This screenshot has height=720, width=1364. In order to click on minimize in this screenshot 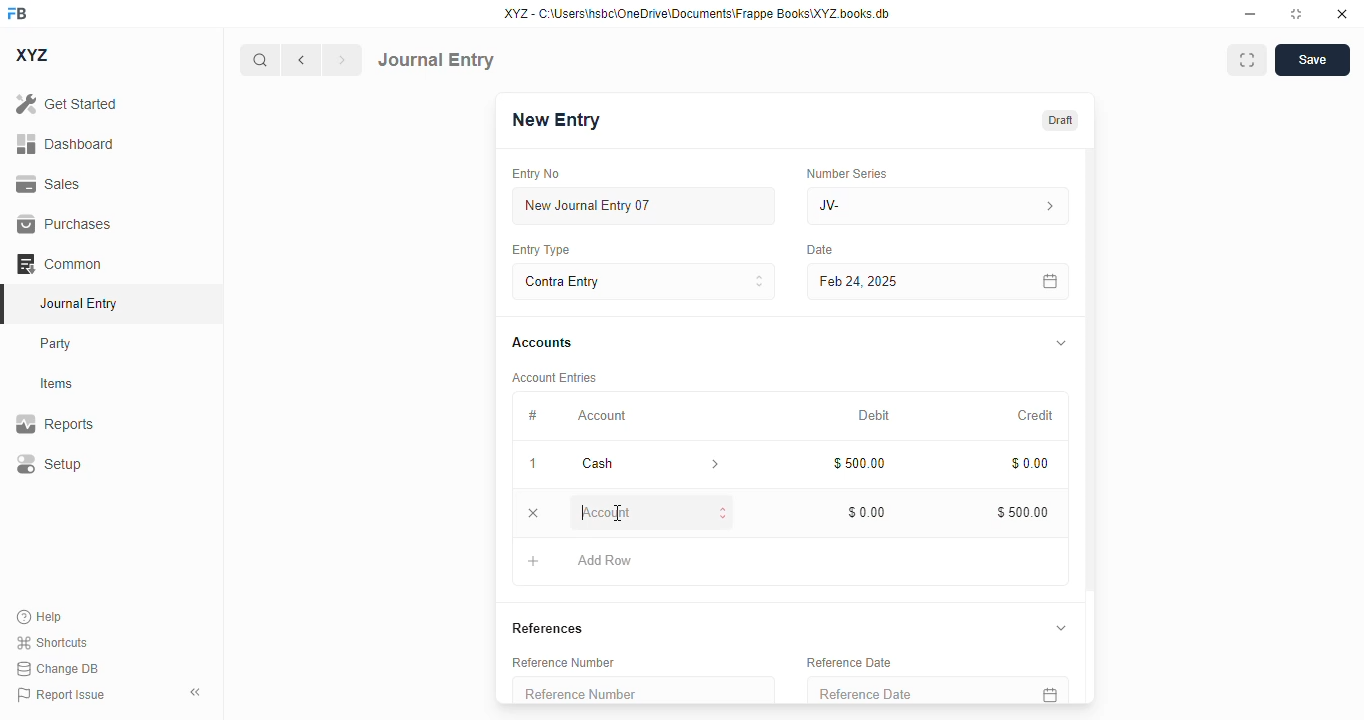, I will do `click(1251, 14)`.